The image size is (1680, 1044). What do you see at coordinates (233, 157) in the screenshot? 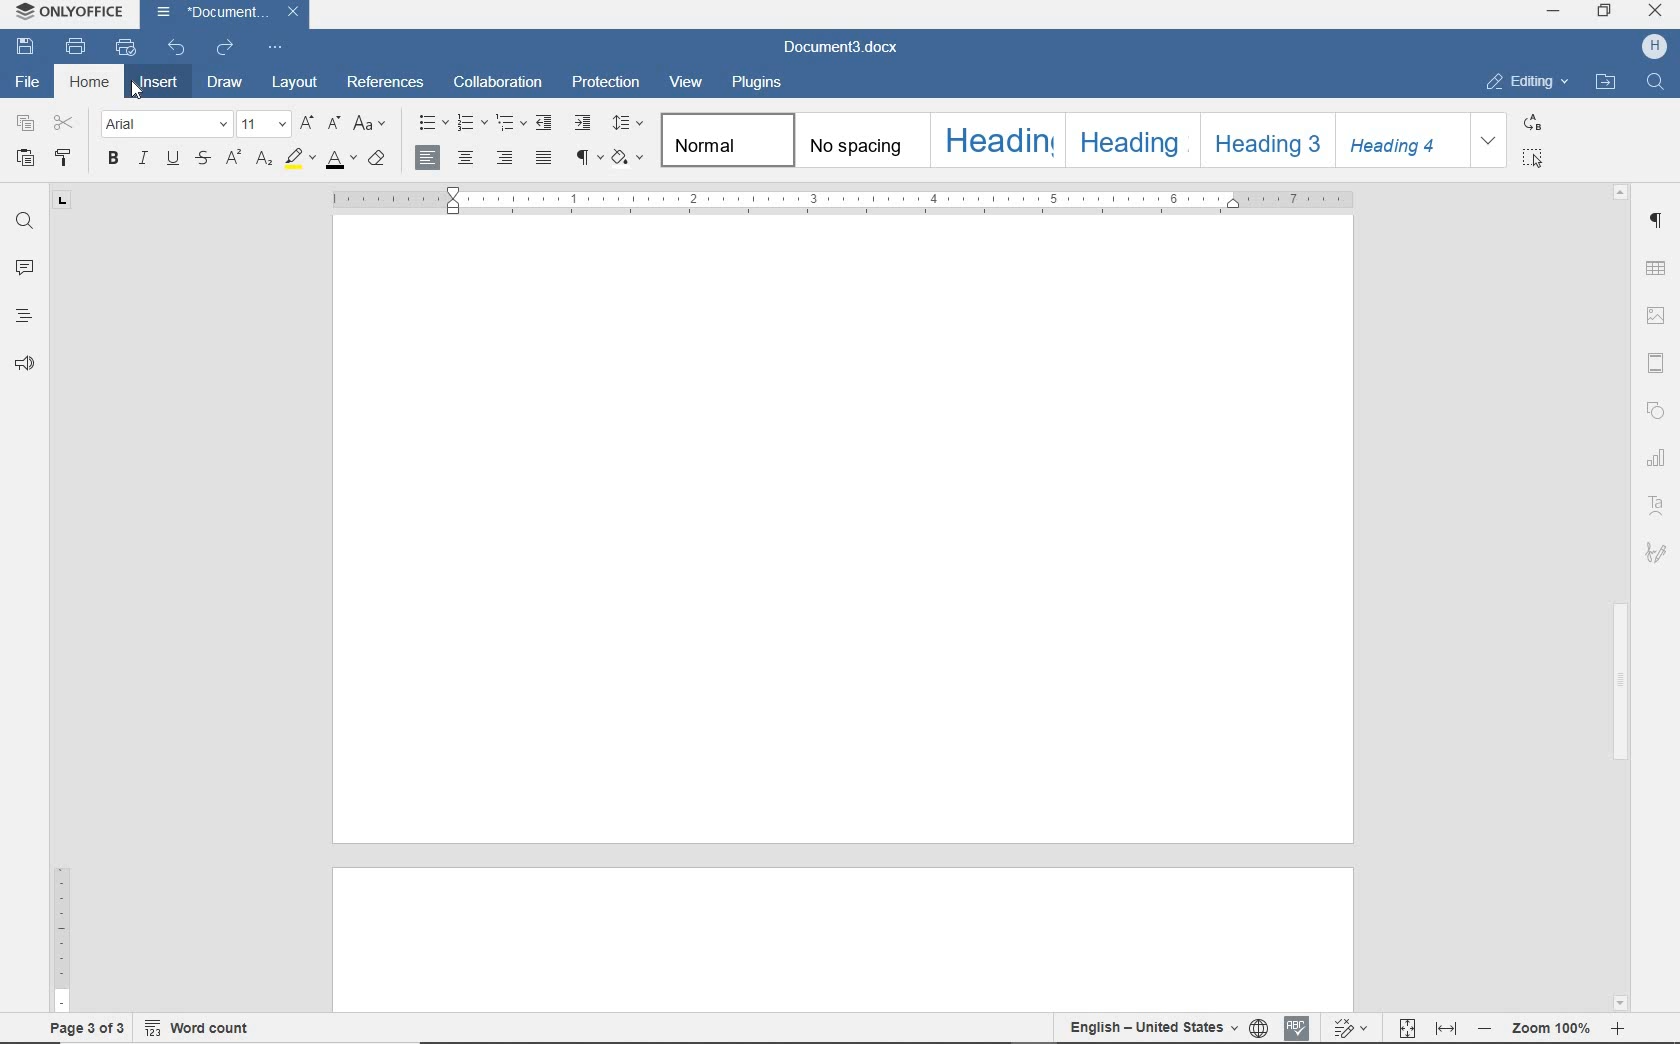
I see `SUPERSCRIPT` at bounding box center [233, 157].